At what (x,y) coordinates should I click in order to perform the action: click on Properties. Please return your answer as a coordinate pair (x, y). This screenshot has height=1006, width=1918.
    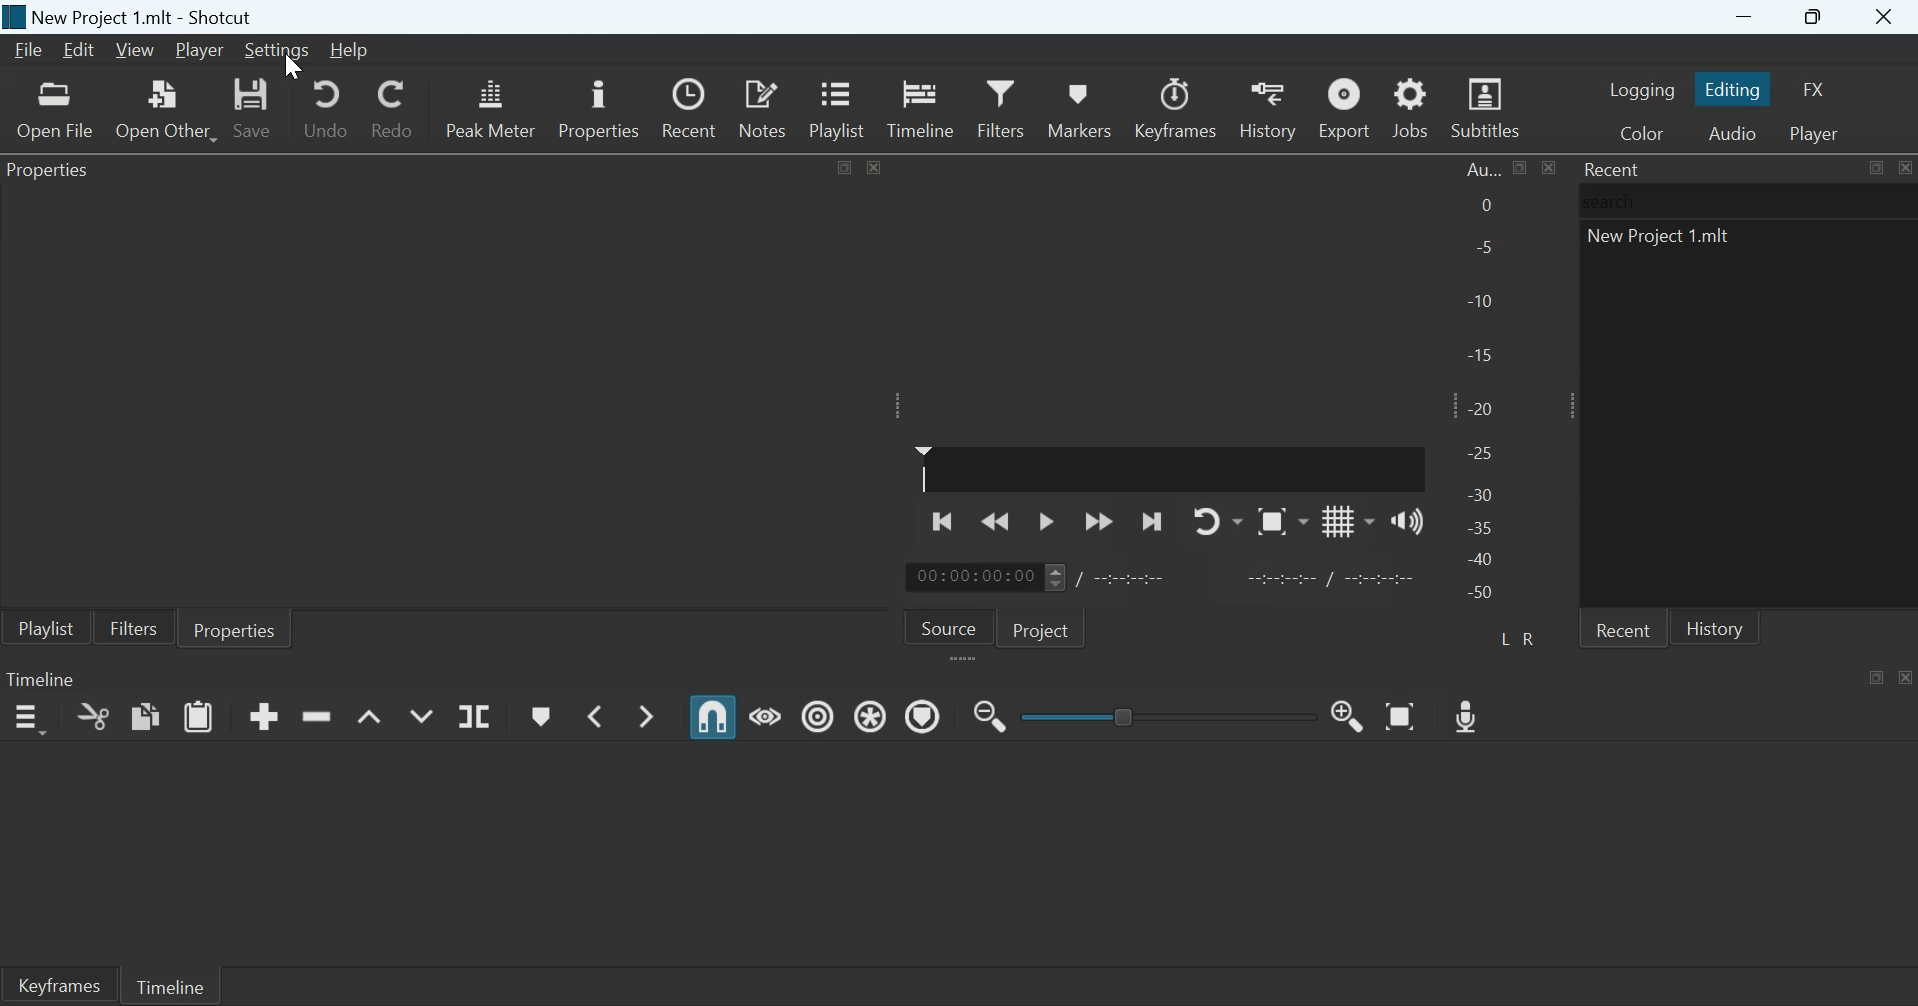
    Looking at the image, I should click on (235, 628).